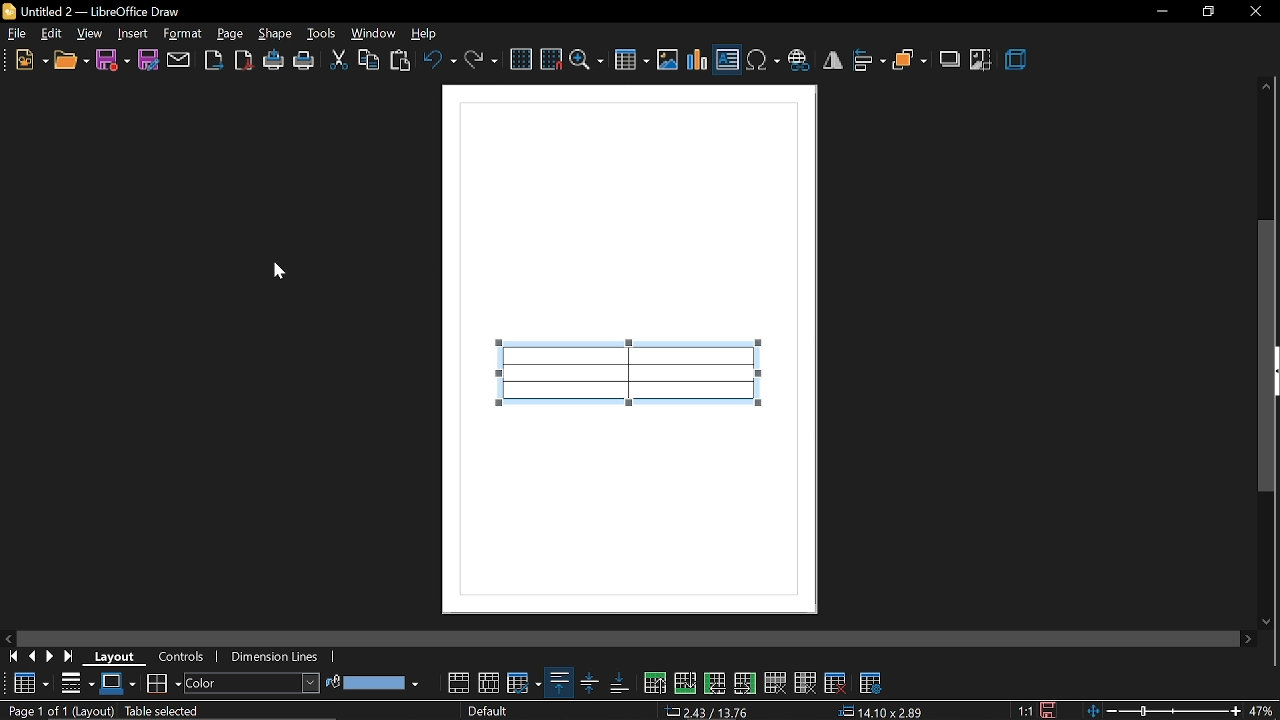 This screenshot has width=1280, height=720. I want to click on go to last page, so click(72, 654).